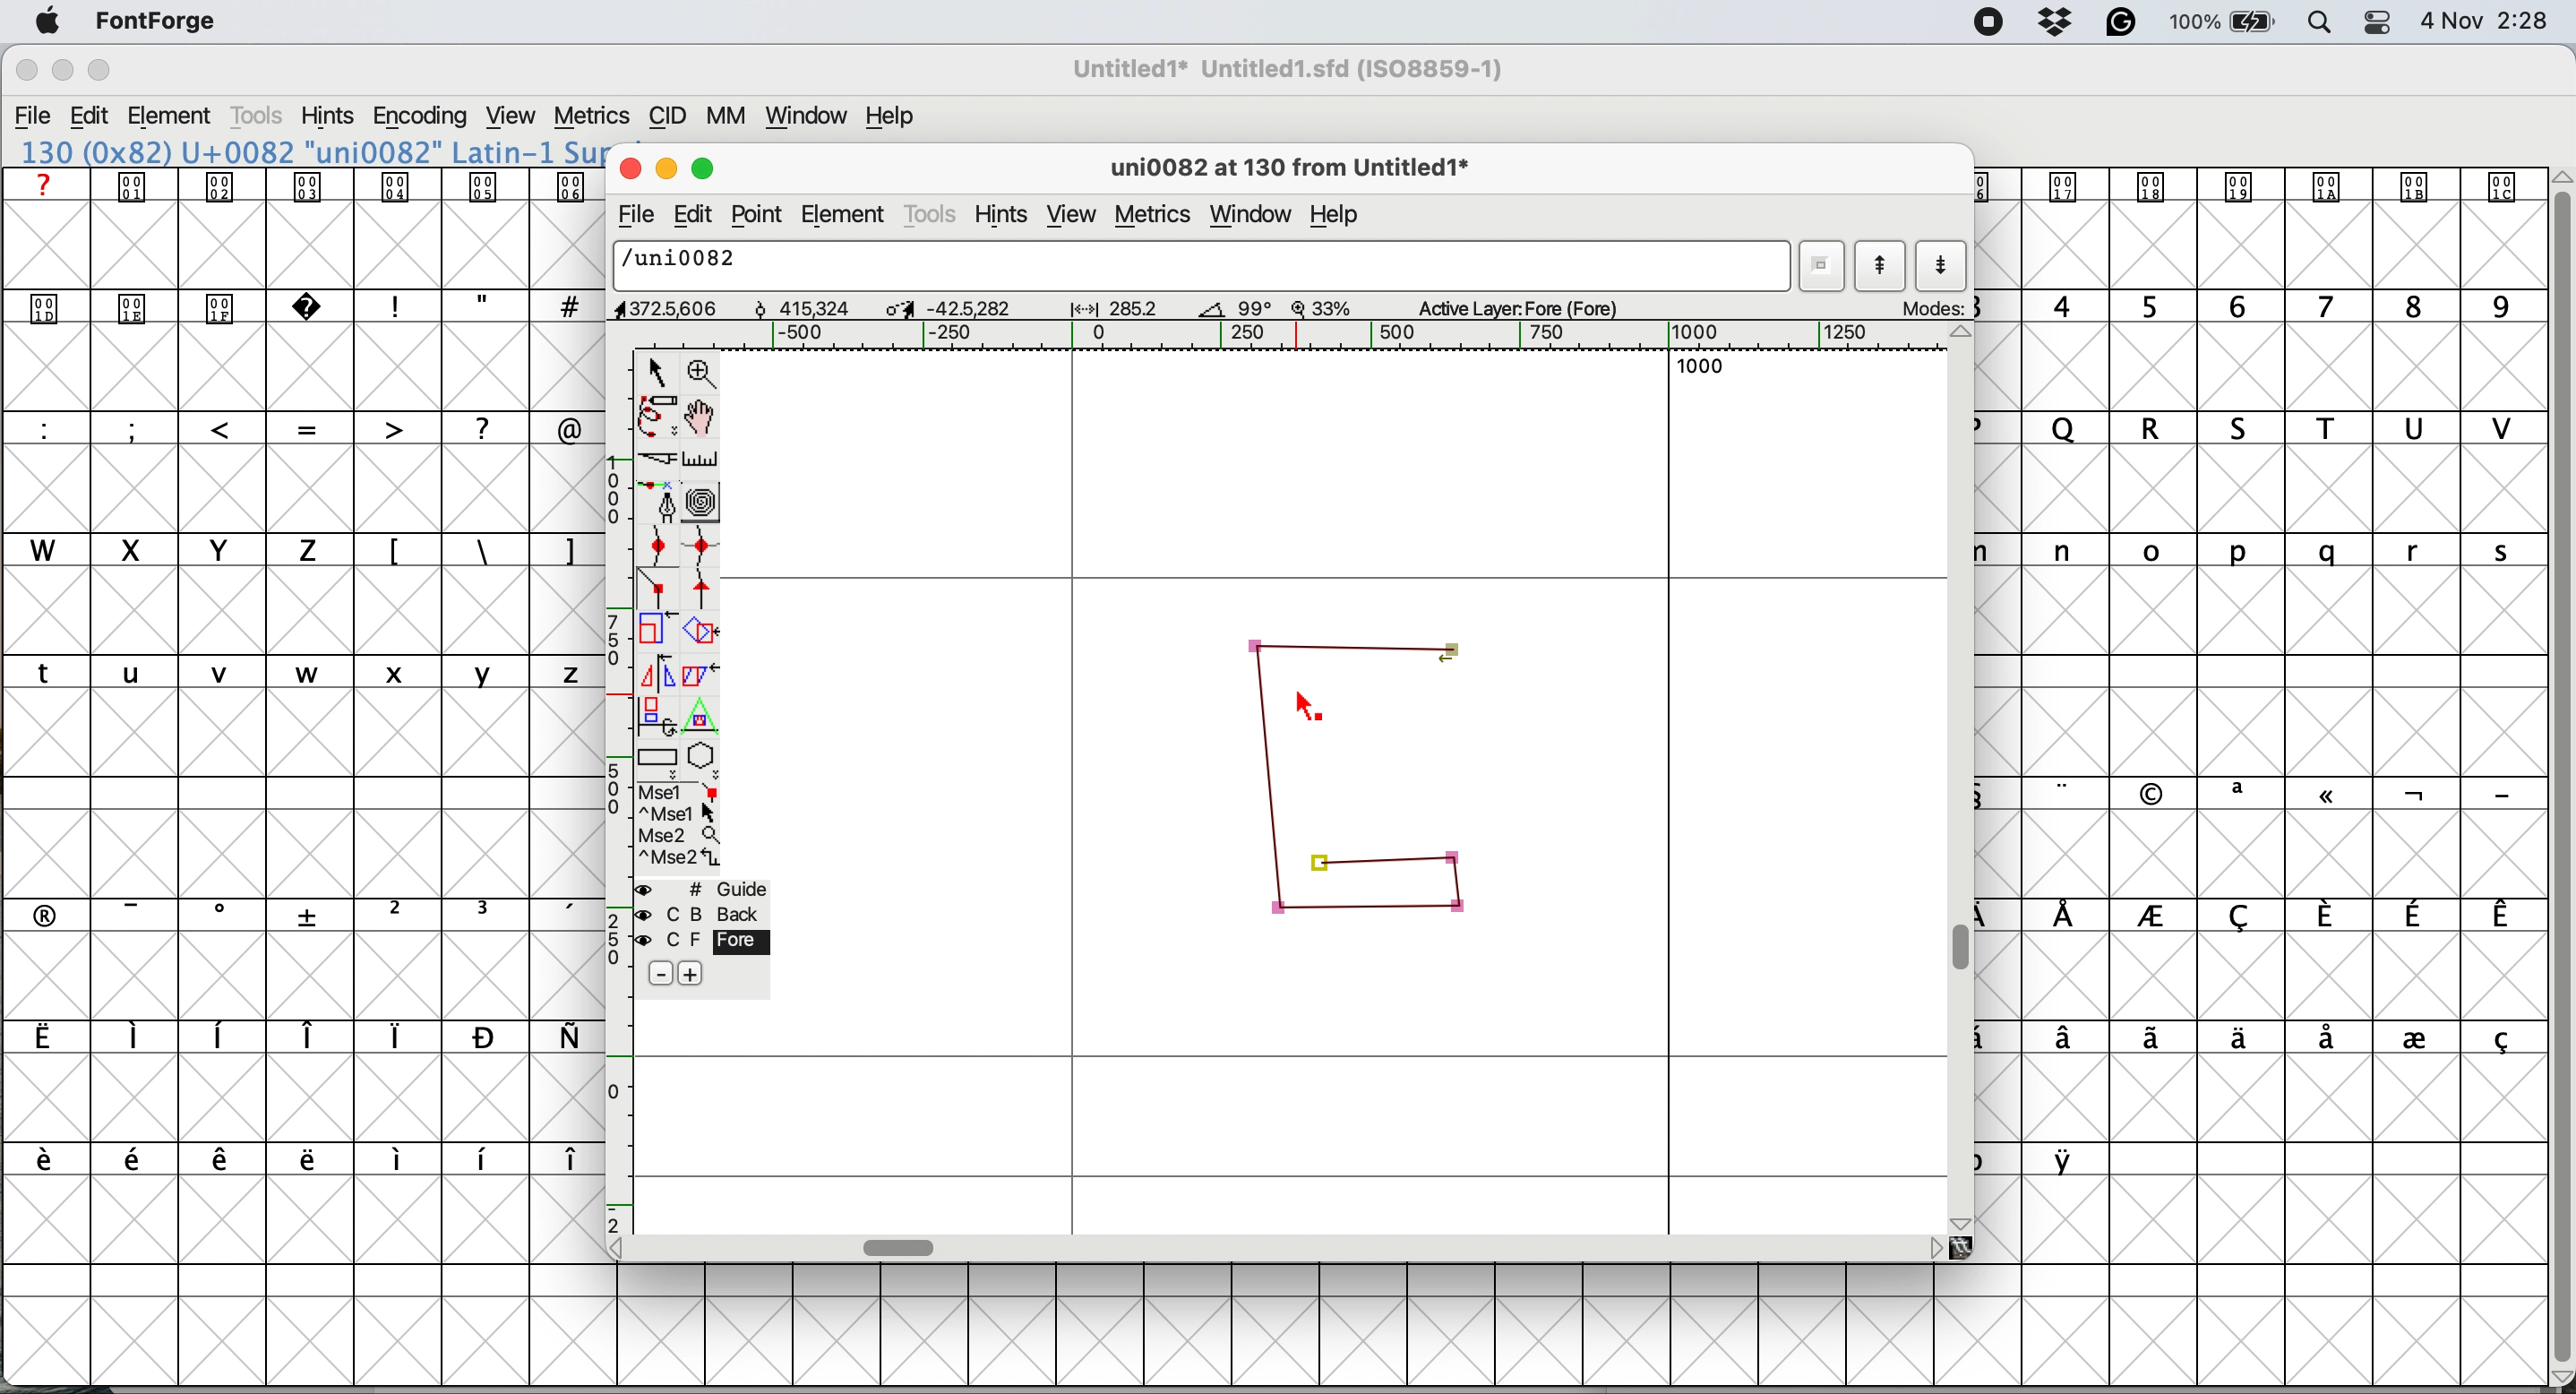  Describe the element at coordinates (1884, 264) in the screenshot. I see `show previous letter` at that location.